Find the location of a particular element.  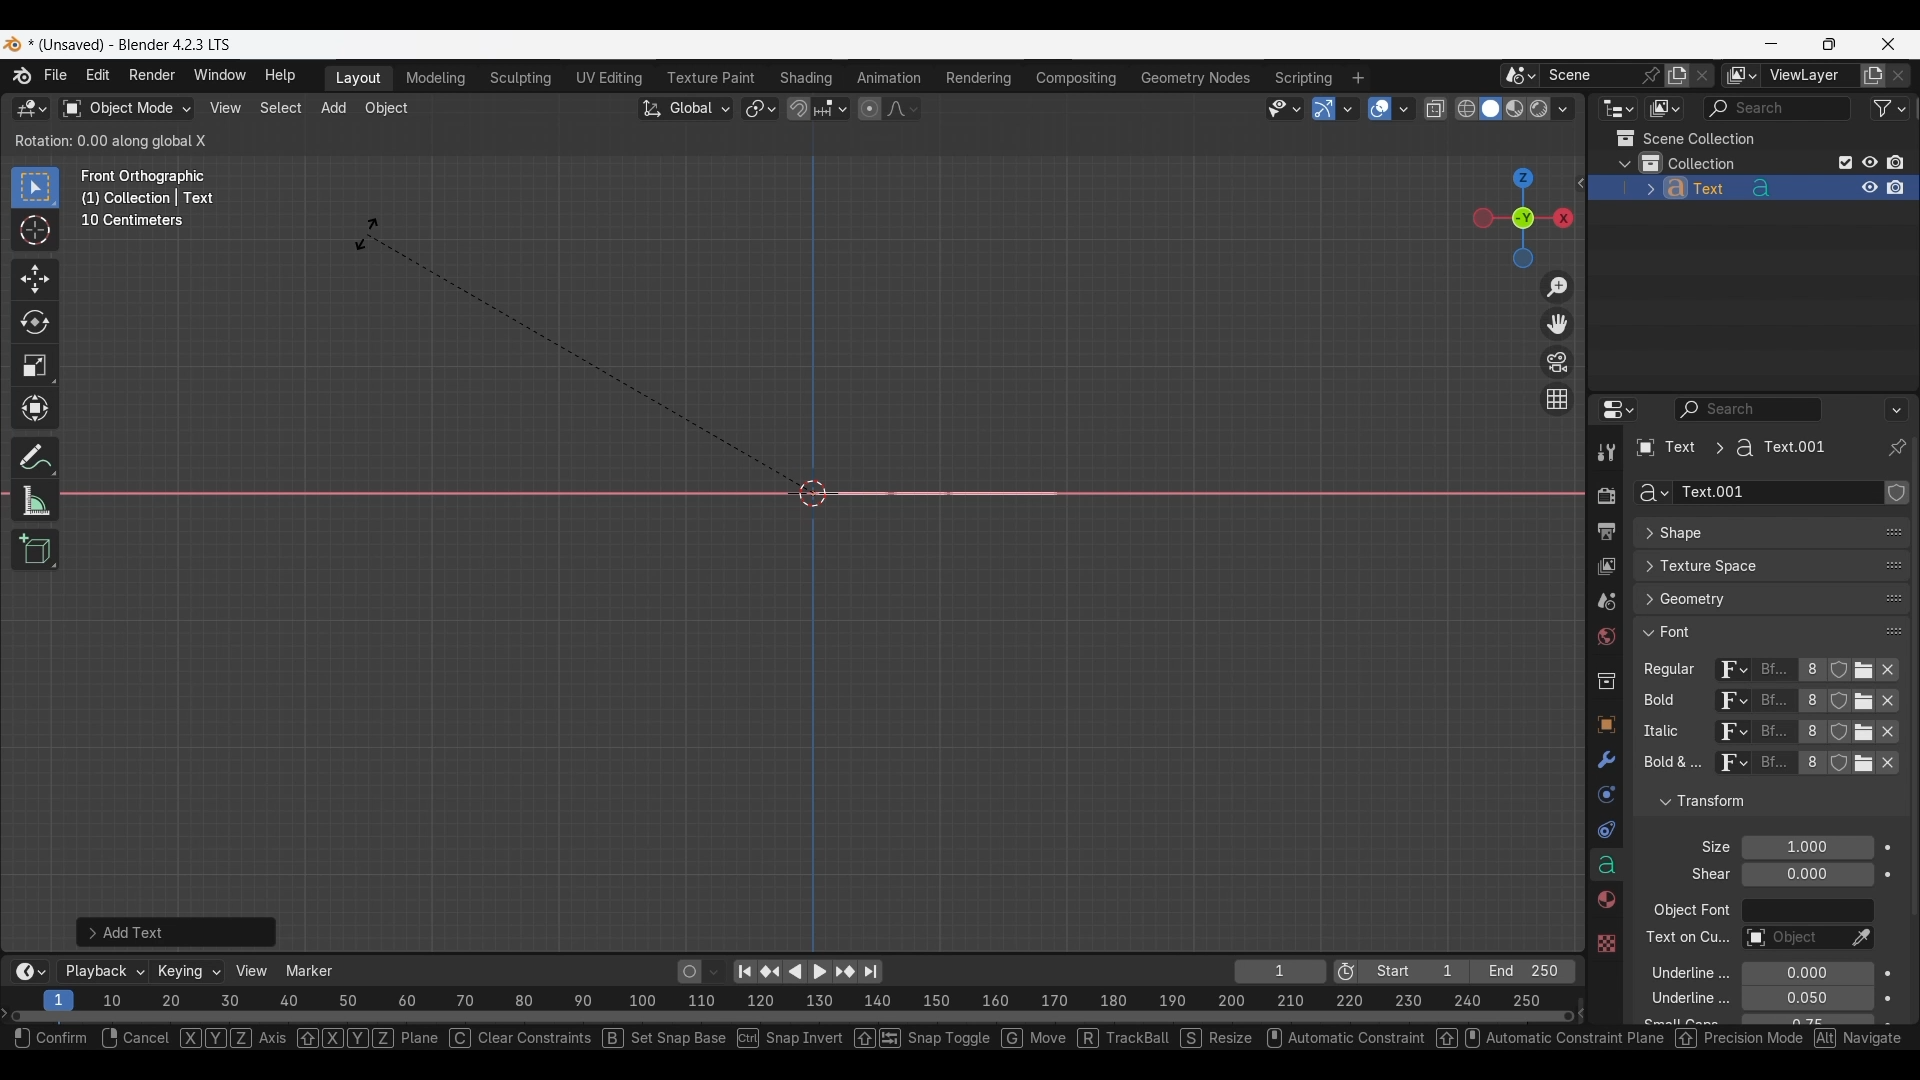

Display number of users of this data for respective attribute is located at coordinates (1812, 717).